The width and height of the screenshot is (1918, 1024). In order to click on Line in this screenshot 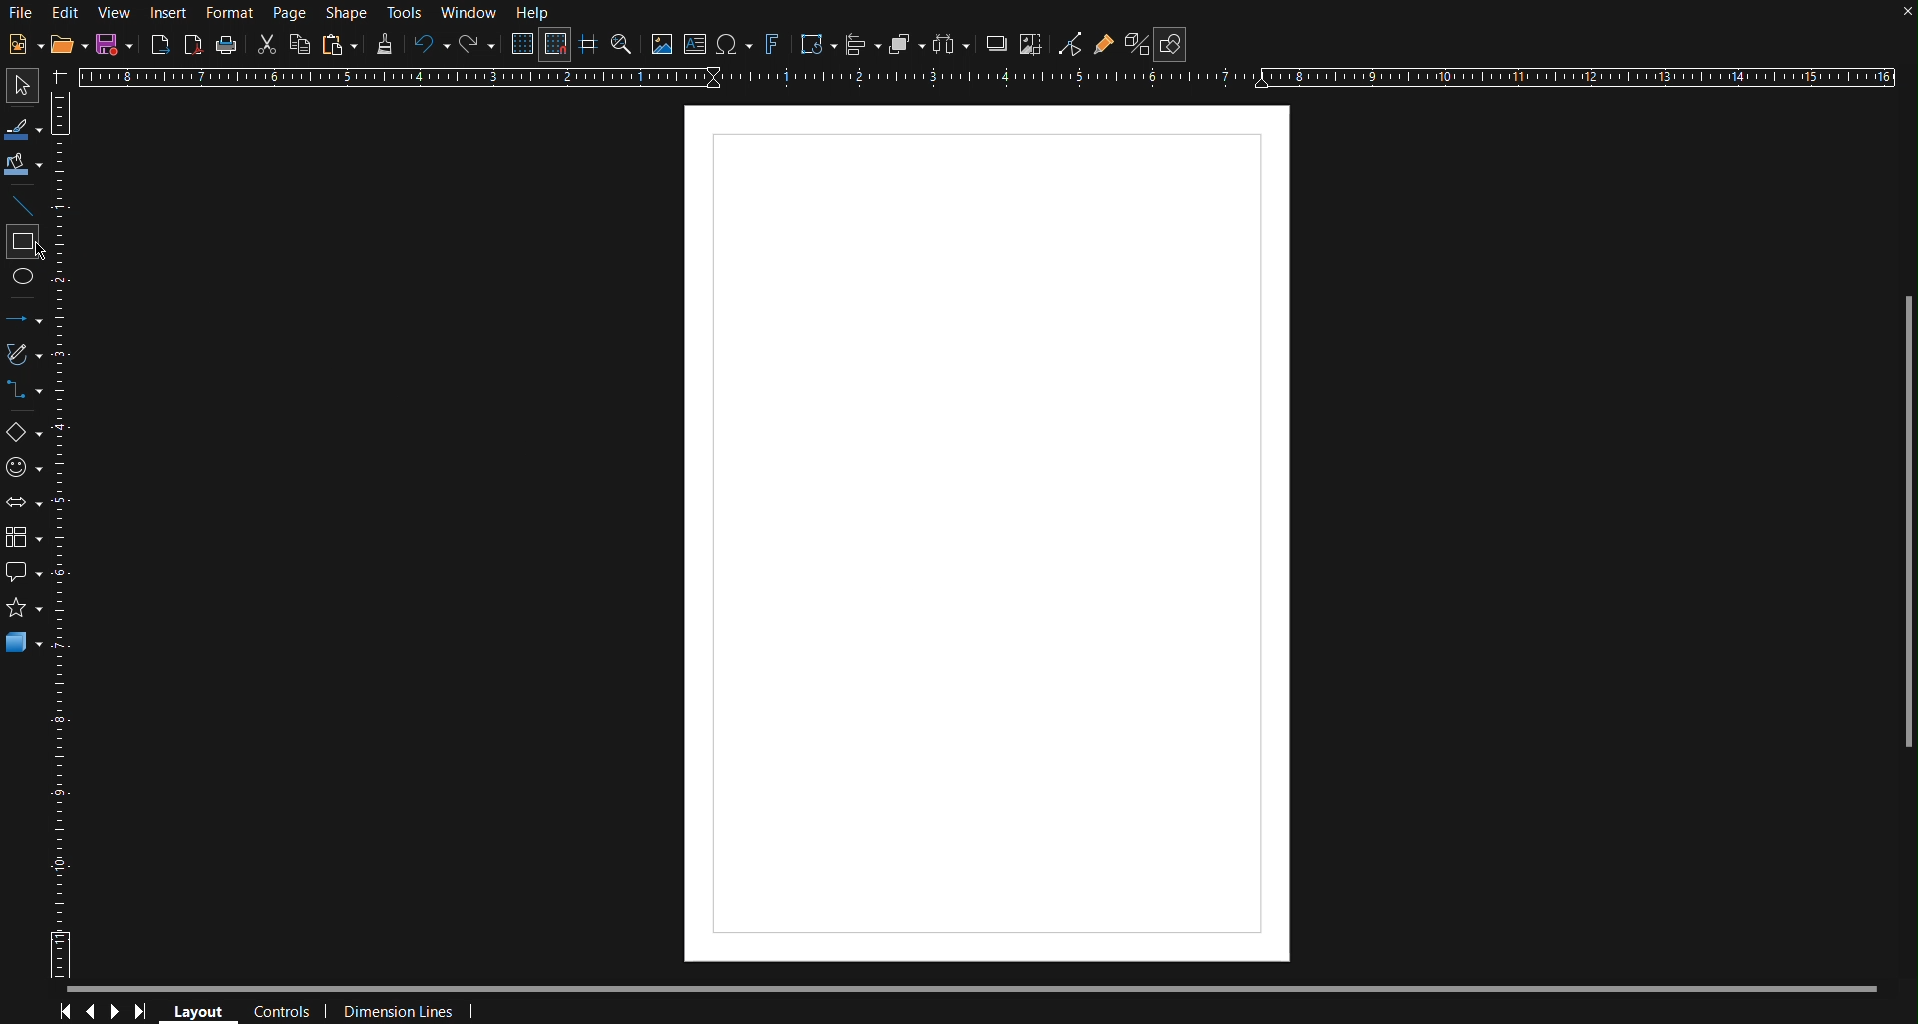, I will do `click(23, 204)`.